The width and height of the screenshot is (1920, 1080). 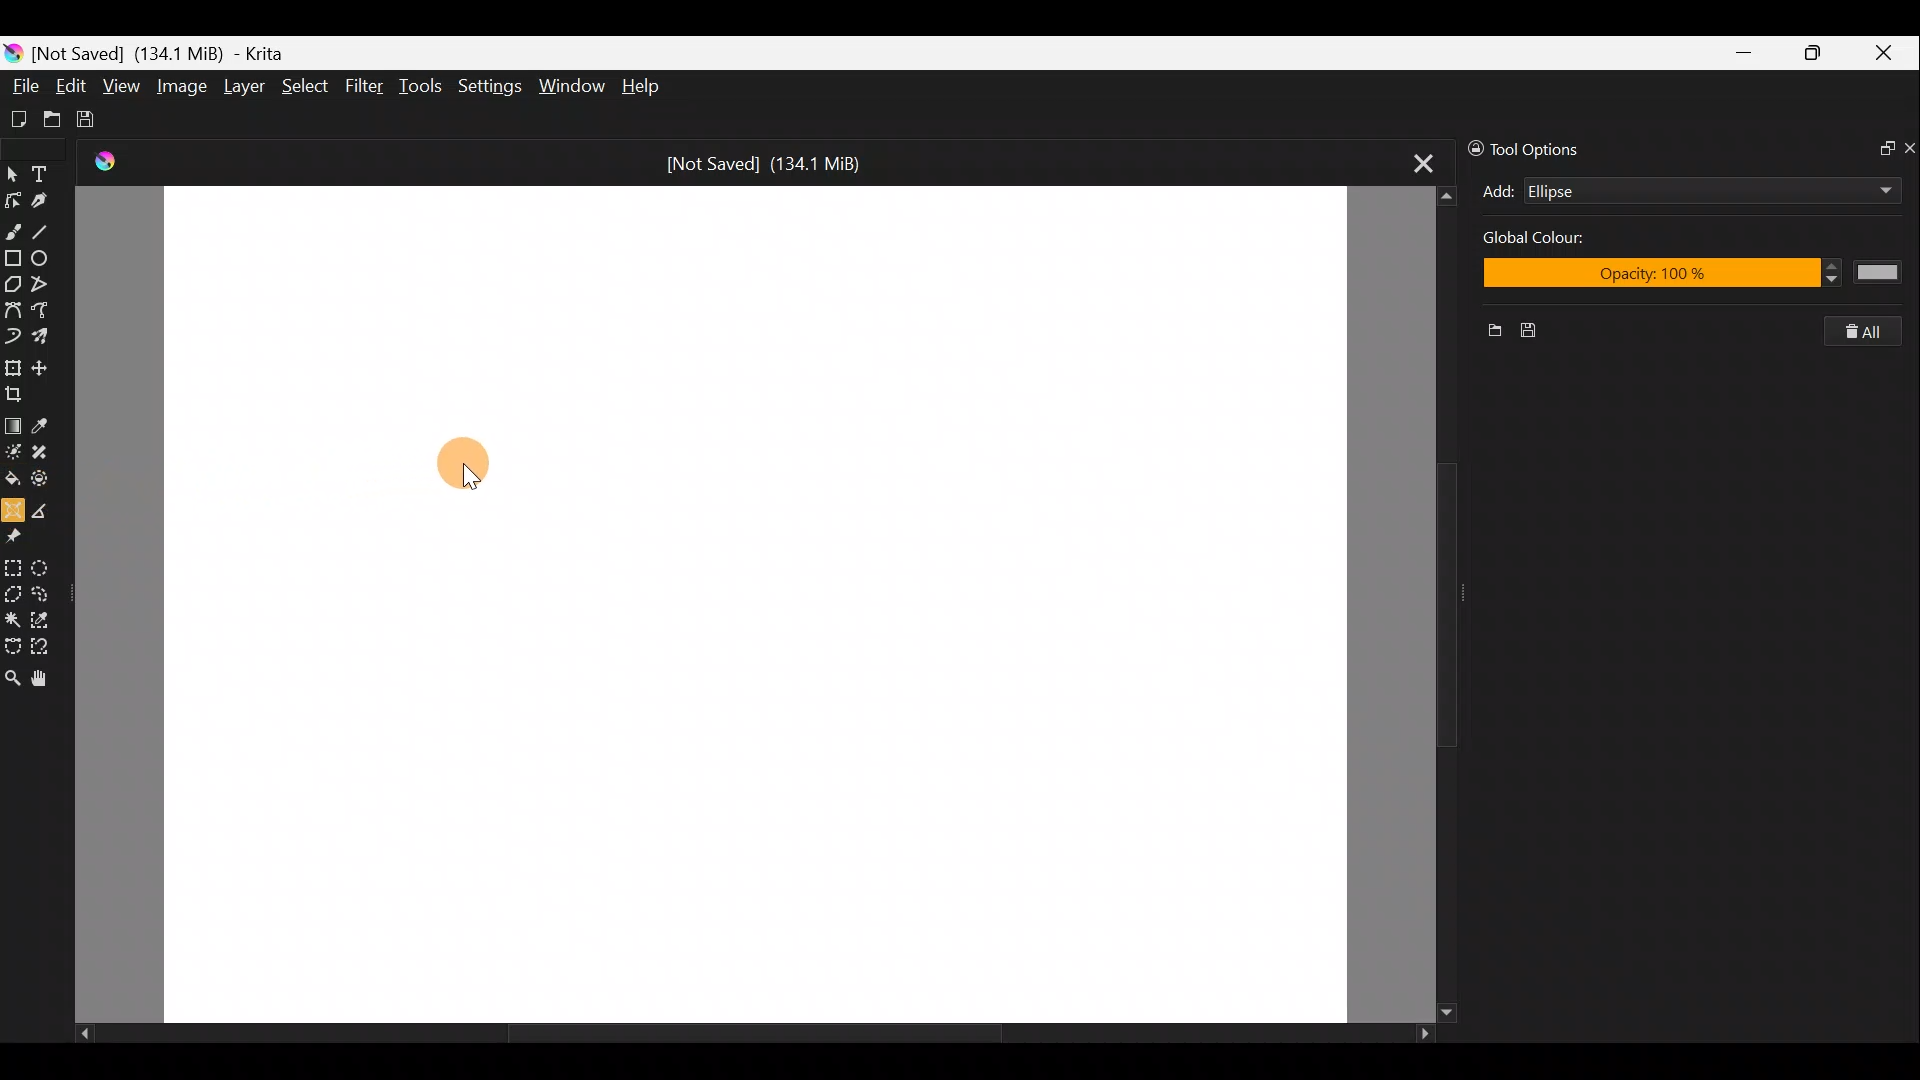 I want to click on Edit shapes tool, so click(x=16, y=197).